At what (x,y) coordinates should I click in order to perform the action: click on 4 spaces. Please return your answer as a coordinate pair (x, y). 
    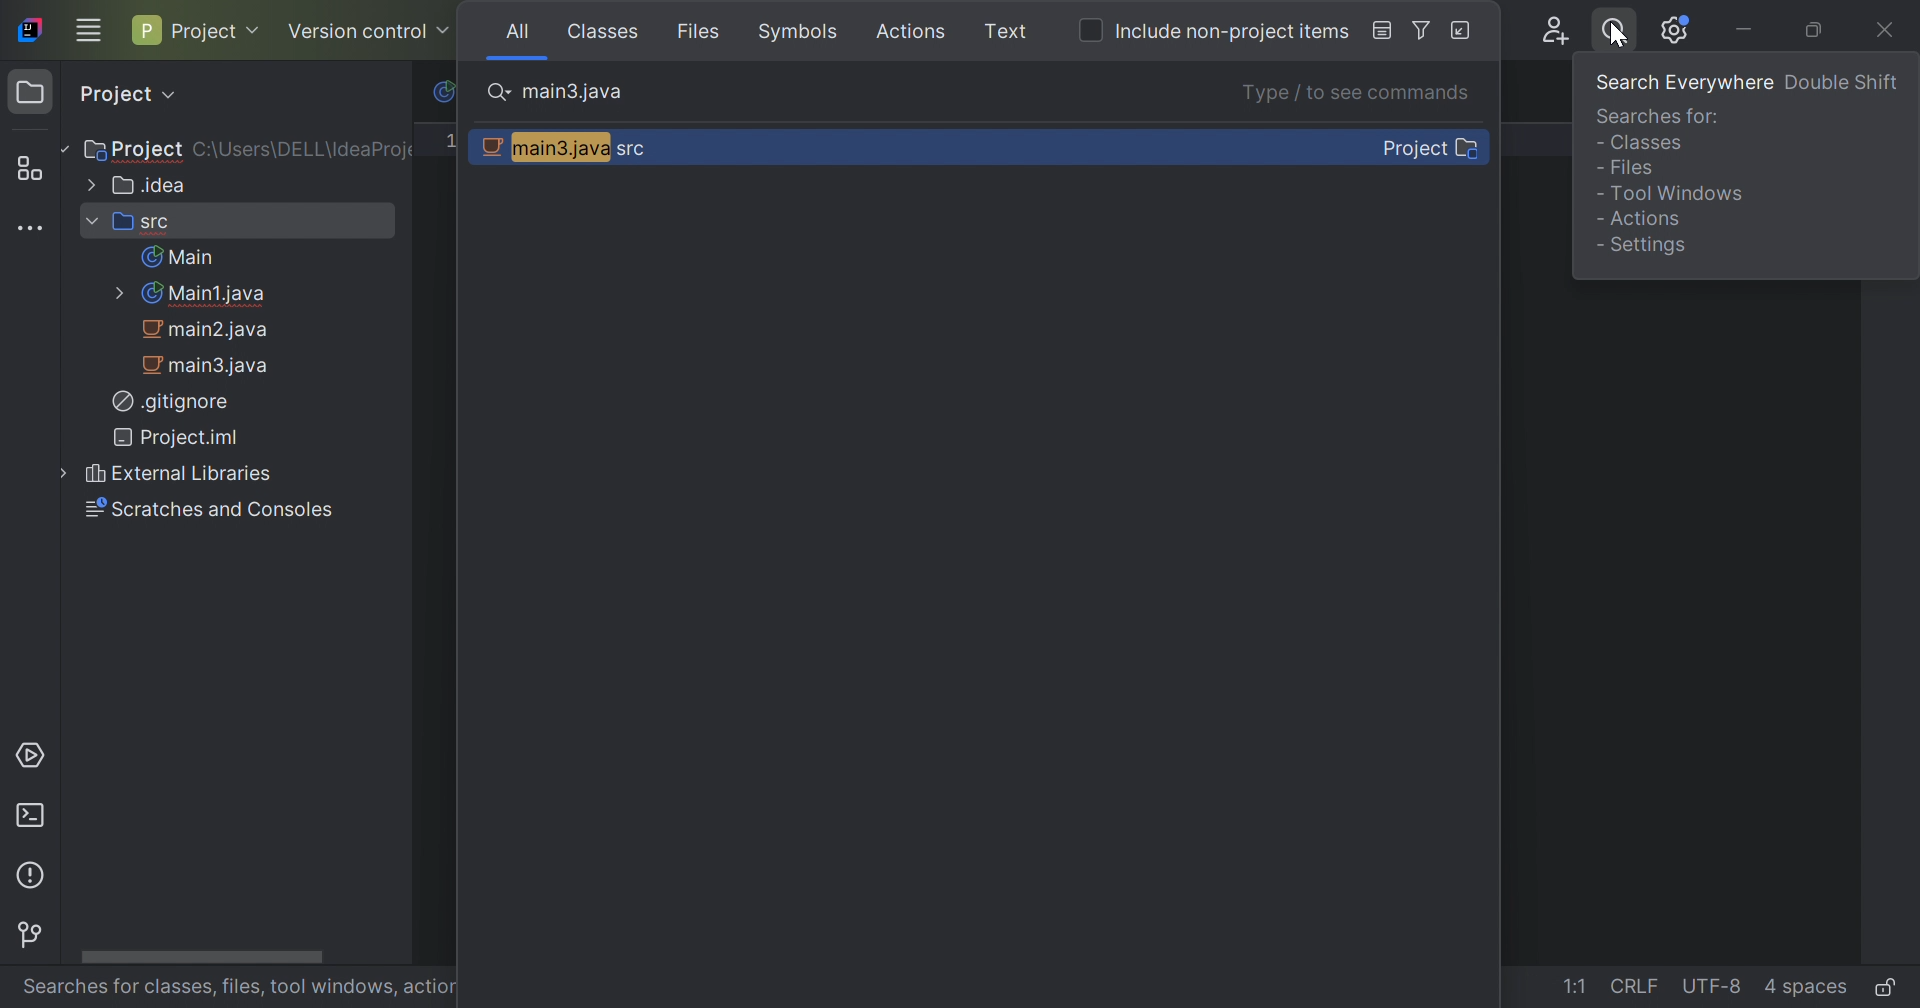
    Looking at the image, I should click on (1805, 988).